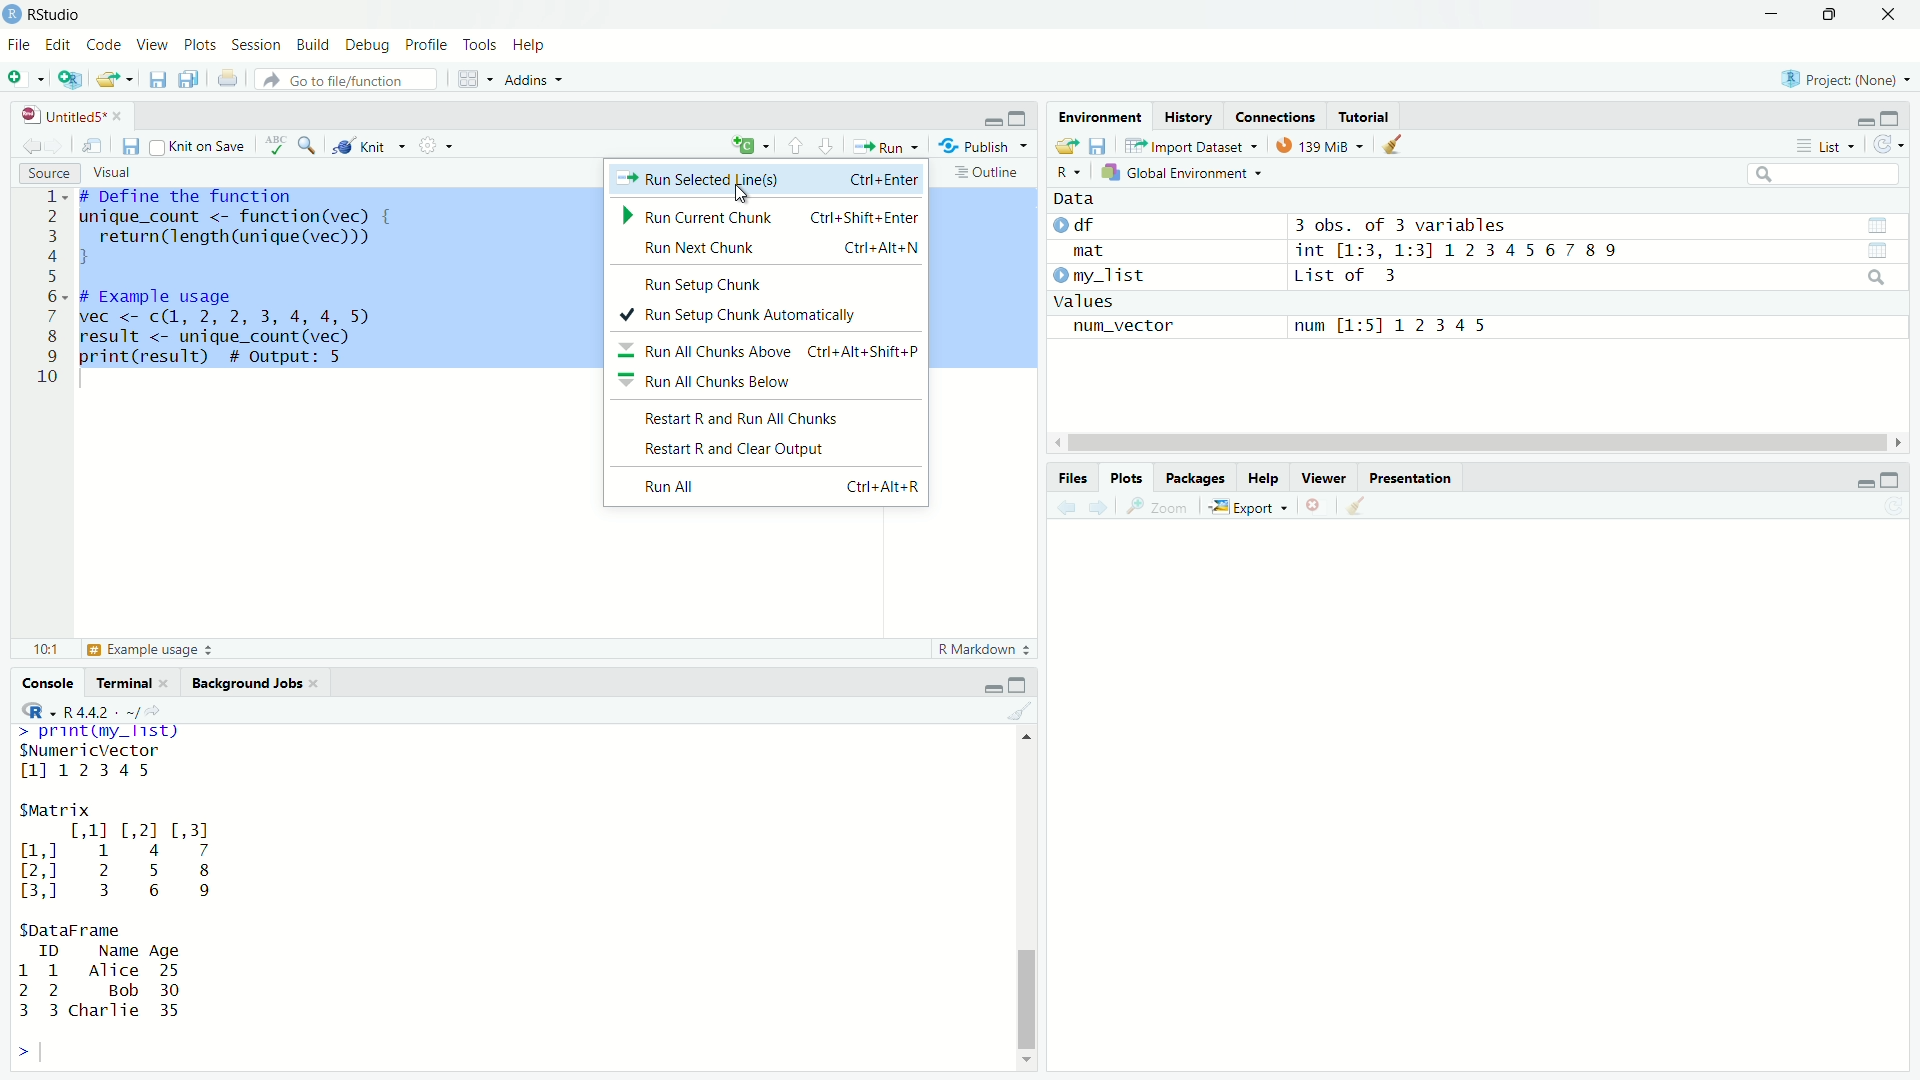 The image size is (1920, 1080). What do you see at coordinates (1413, 478) in the screenshot?
I see `Presentation` at bounding box center [1413, 478].